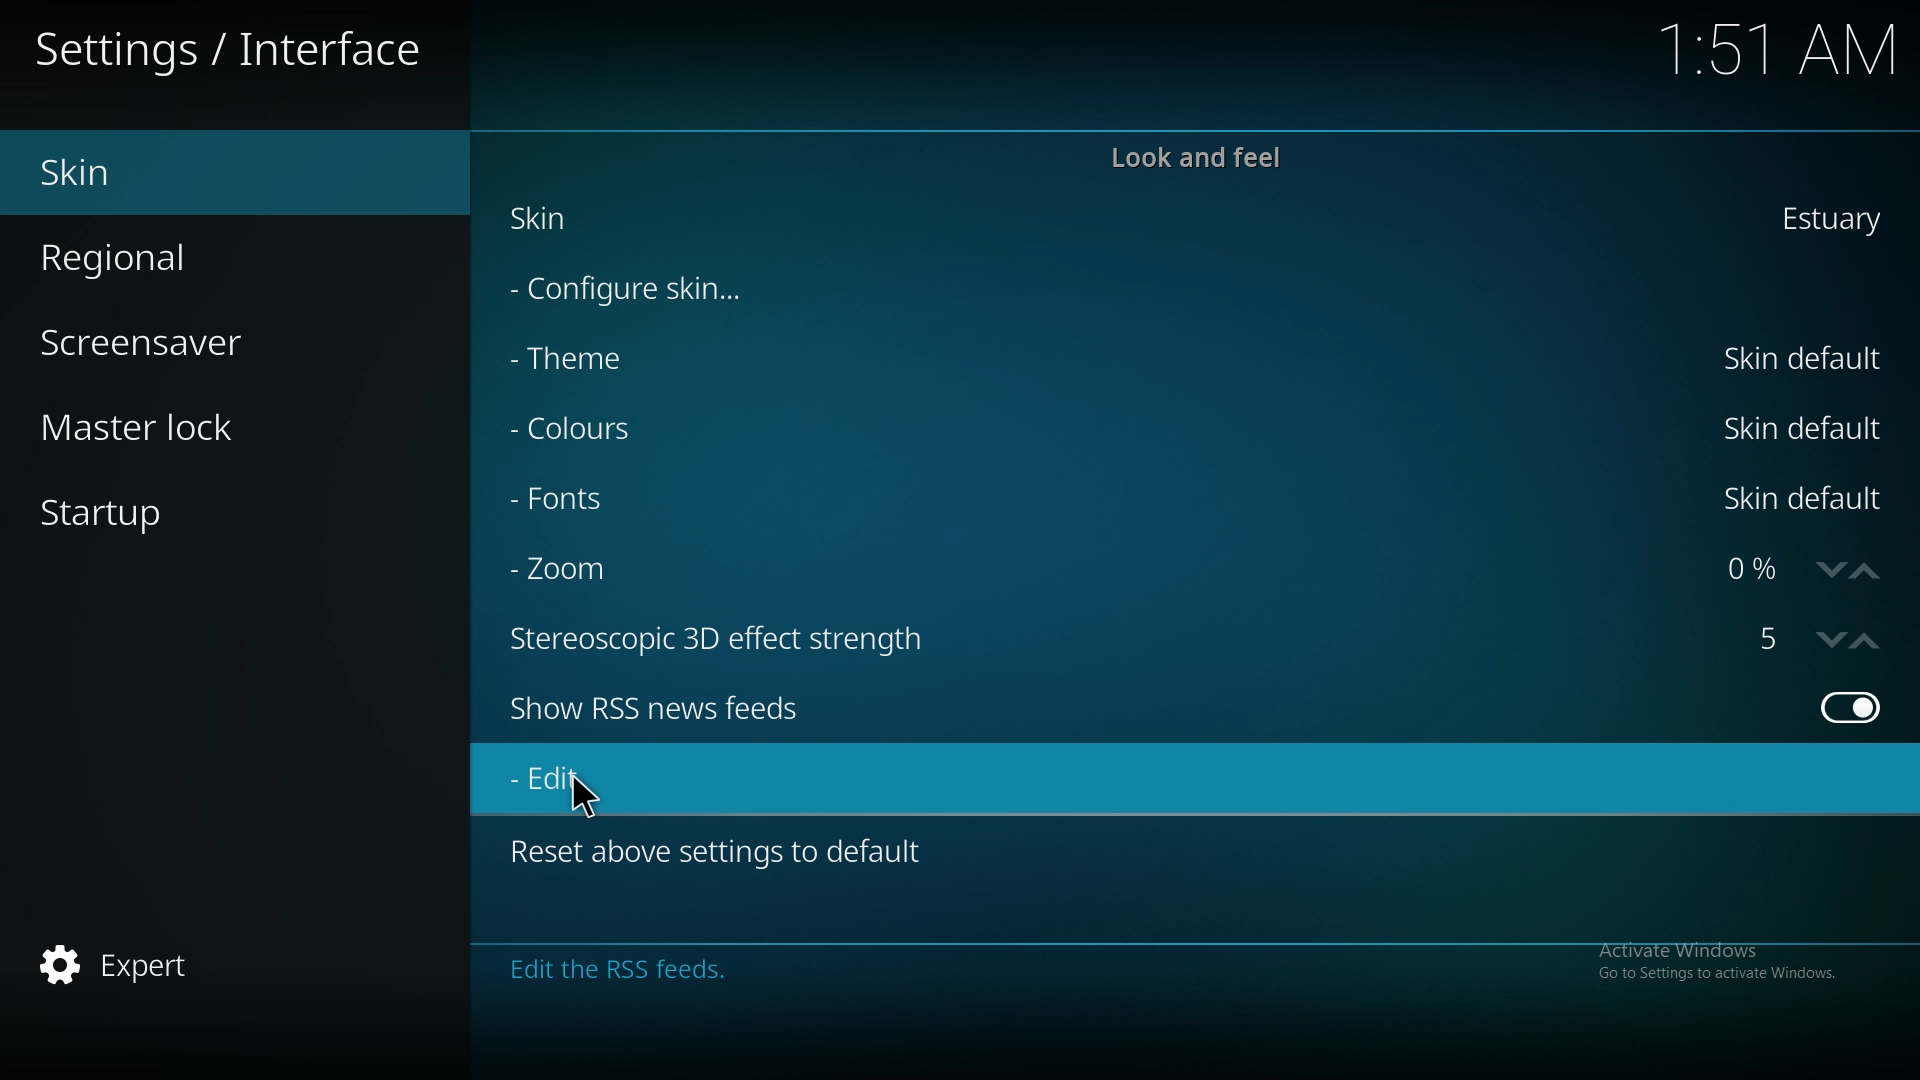 This screenshot has height=1080, width=1920. Describe the element at coordinates (565, 782) in the screenshot. I see `edit` at that location.